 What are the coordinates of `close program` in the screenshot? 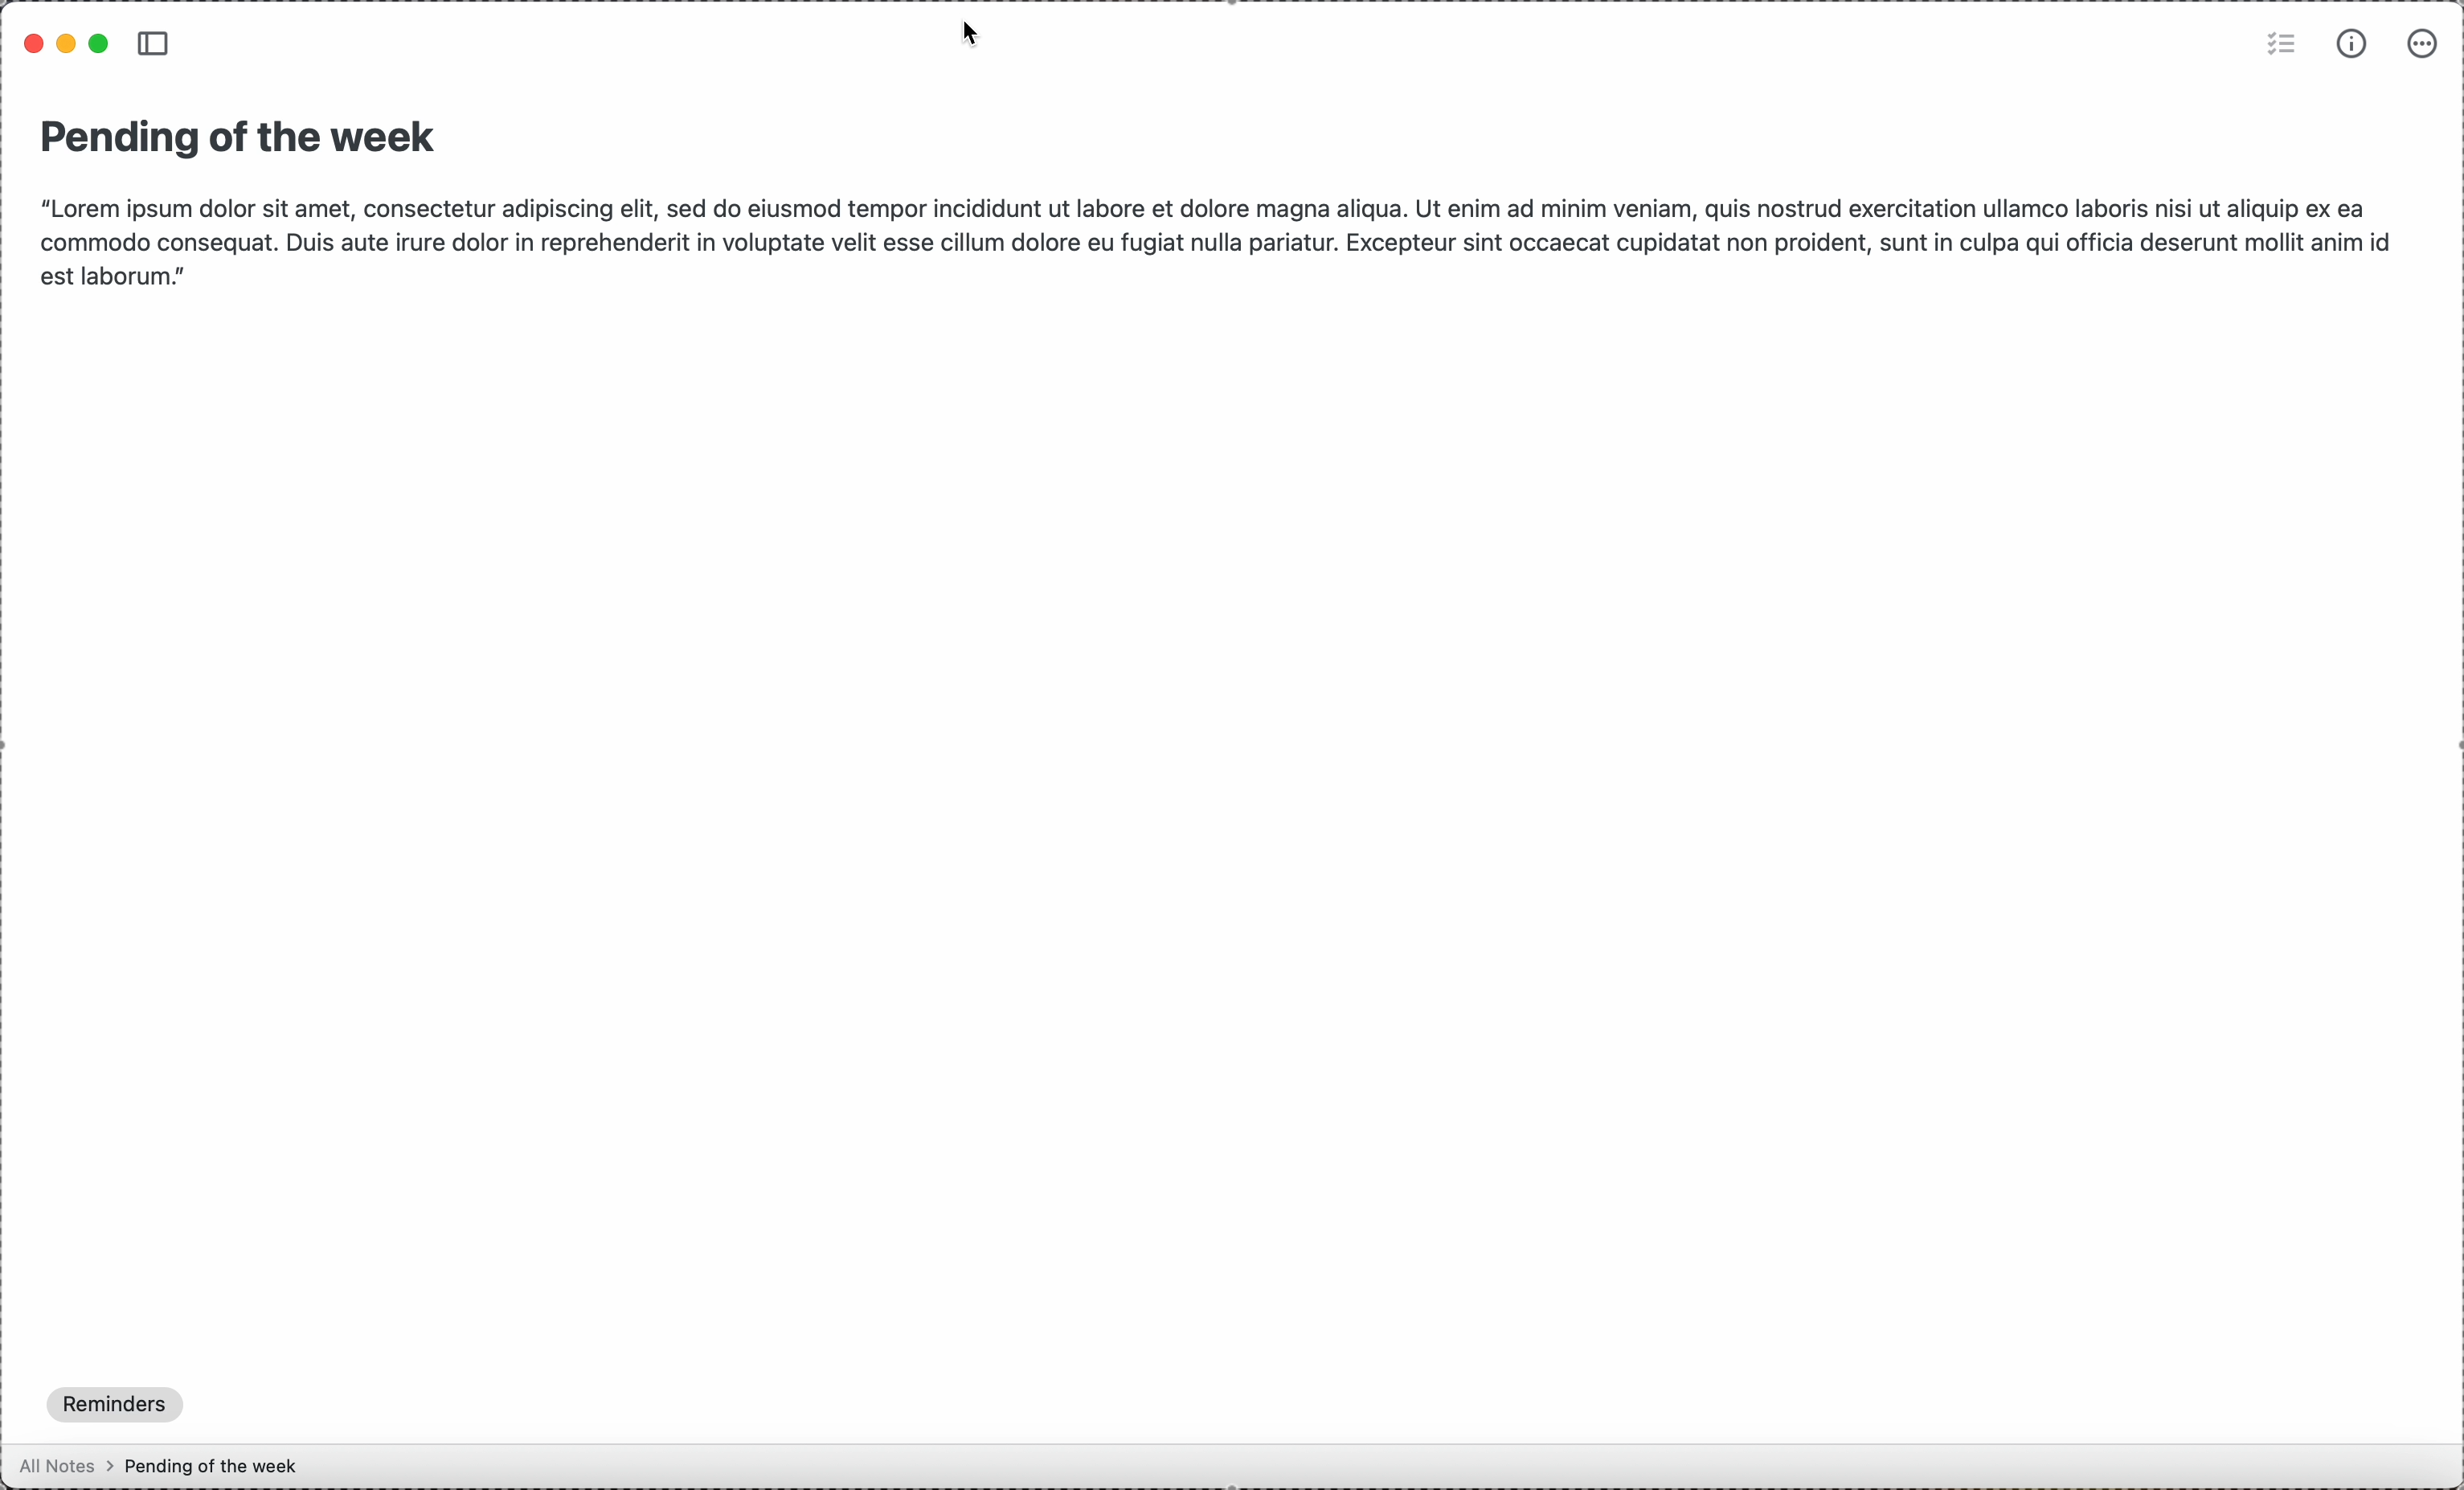 It's located at (34, 42).